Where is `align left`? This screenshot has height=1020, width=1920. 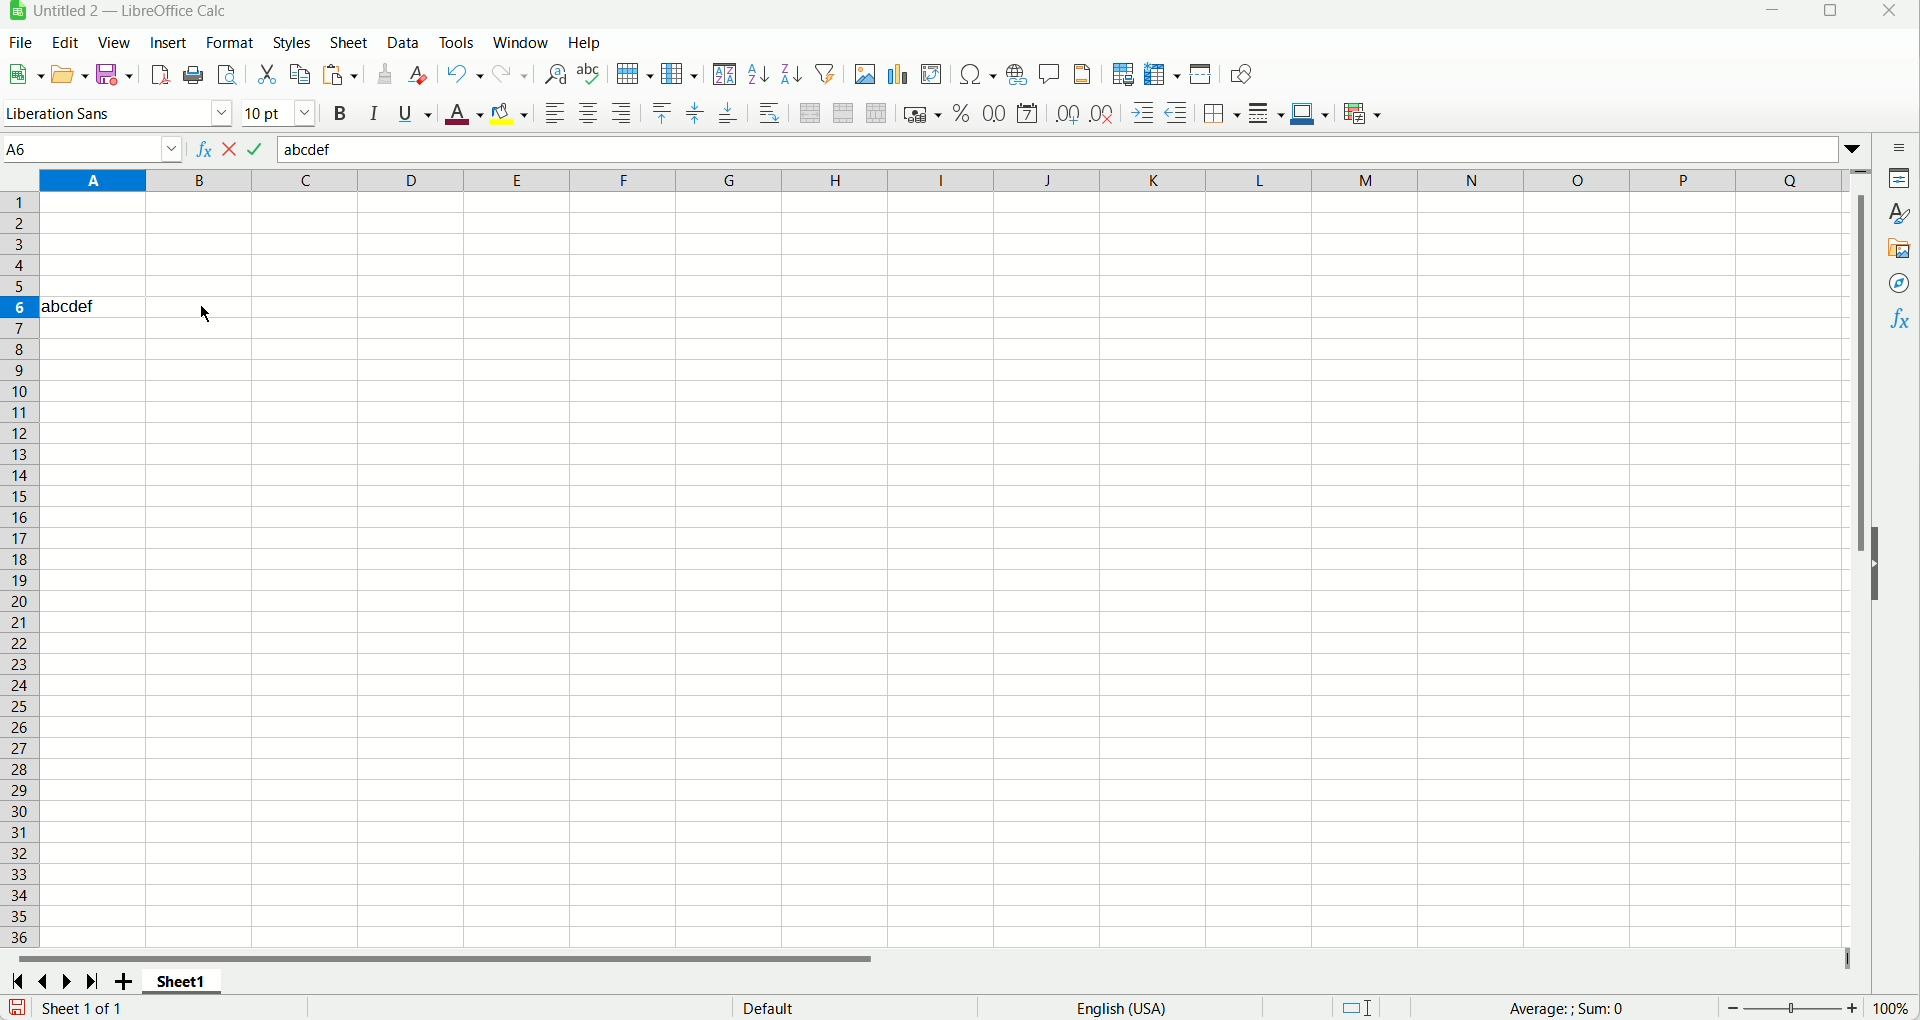
align left is located at coordinates (554, 112).